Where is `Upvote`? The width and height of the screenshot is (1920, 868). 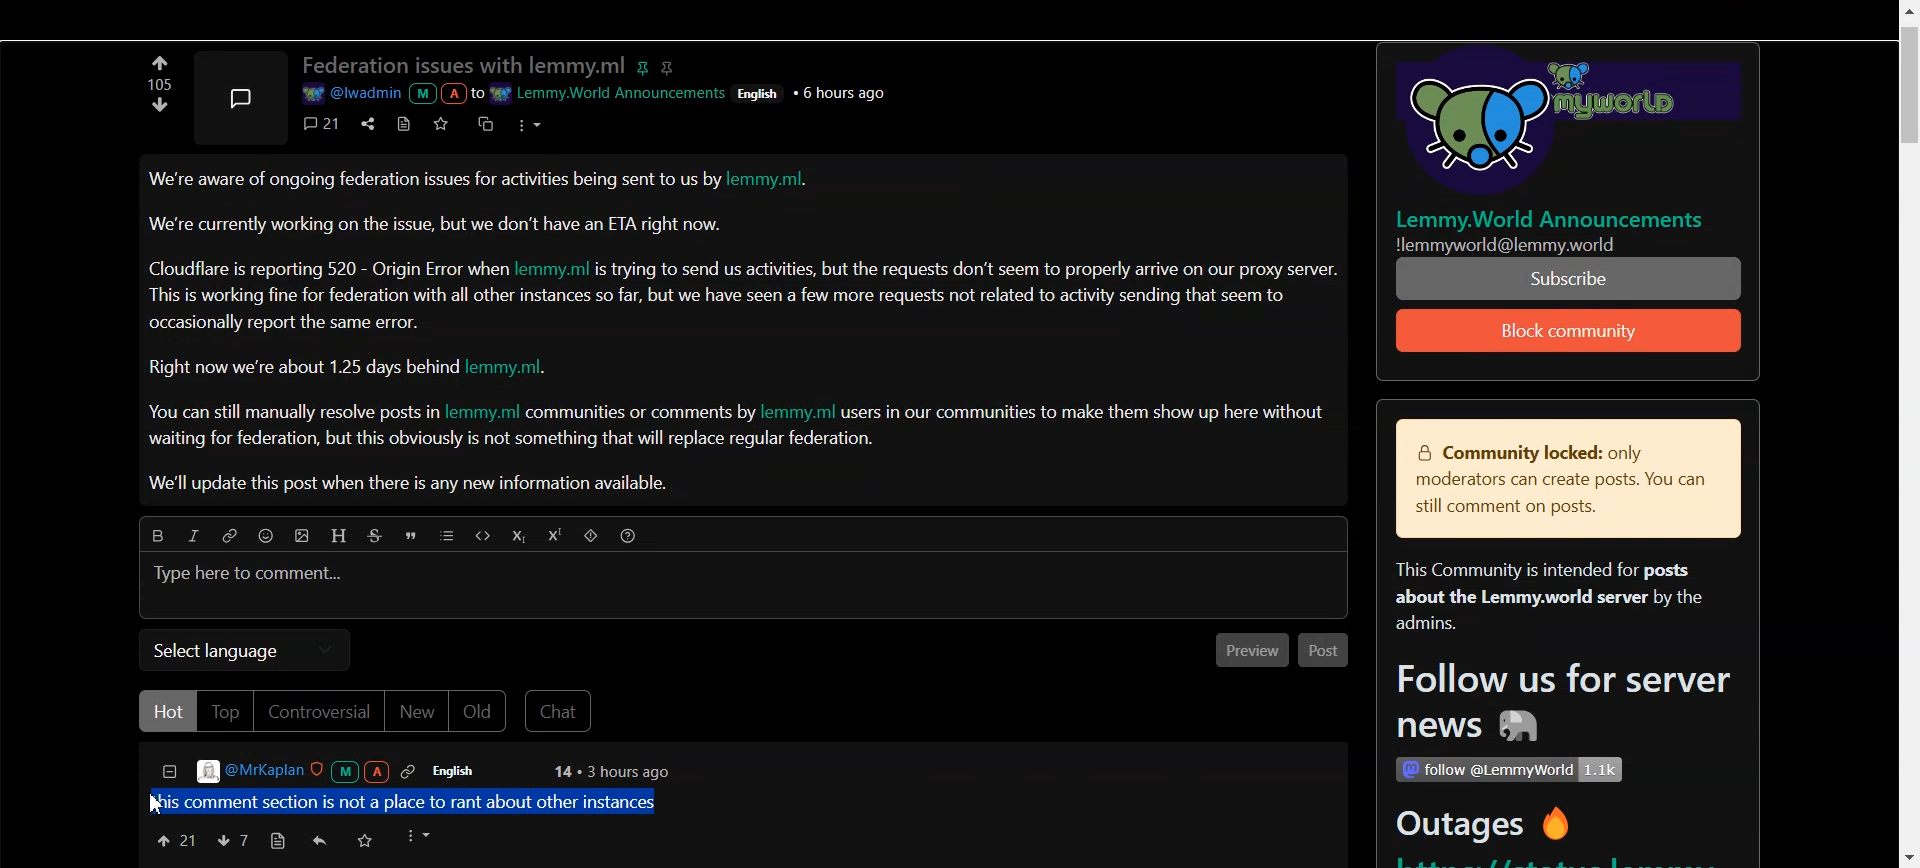 Upvote is located at coordinates (175, 839).